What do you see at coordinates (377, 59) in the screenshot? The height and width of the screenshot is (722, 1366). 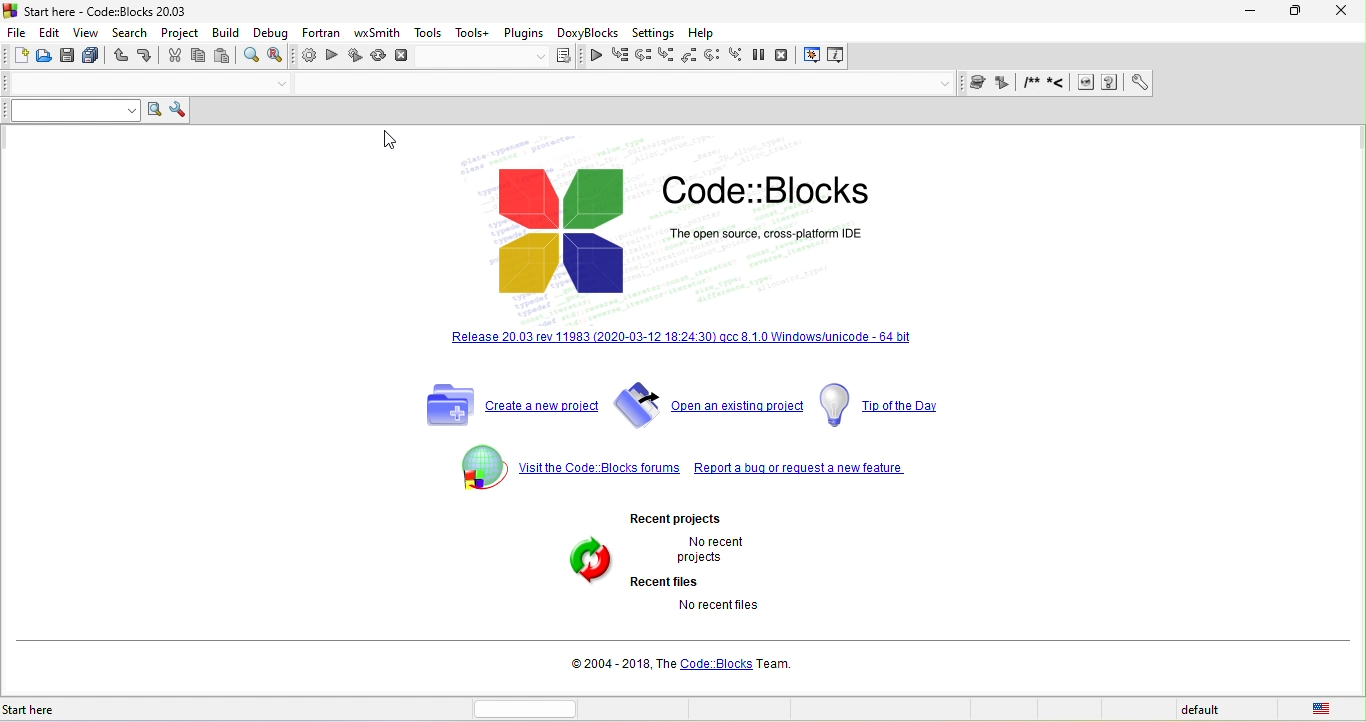 I see `rebuild` at bounding box center [377, 59].